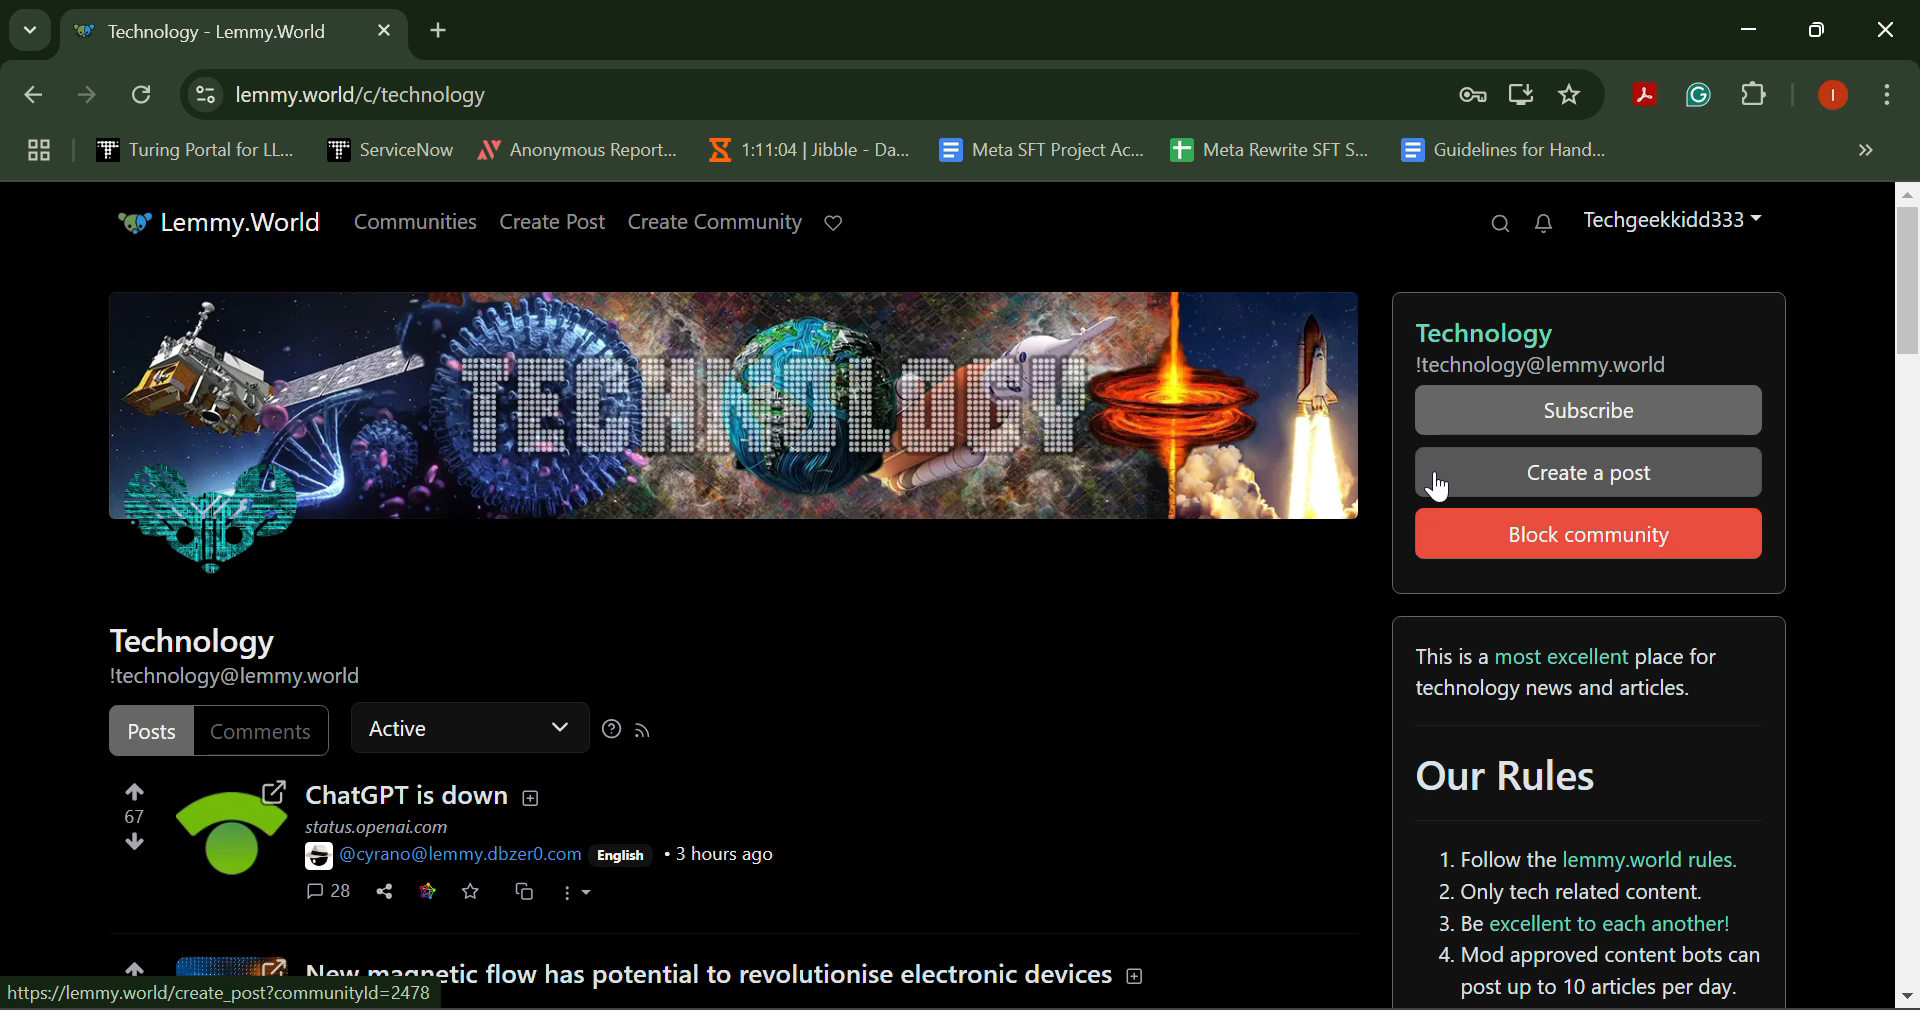  I want to click on Sorting Help , so click(610, 729).